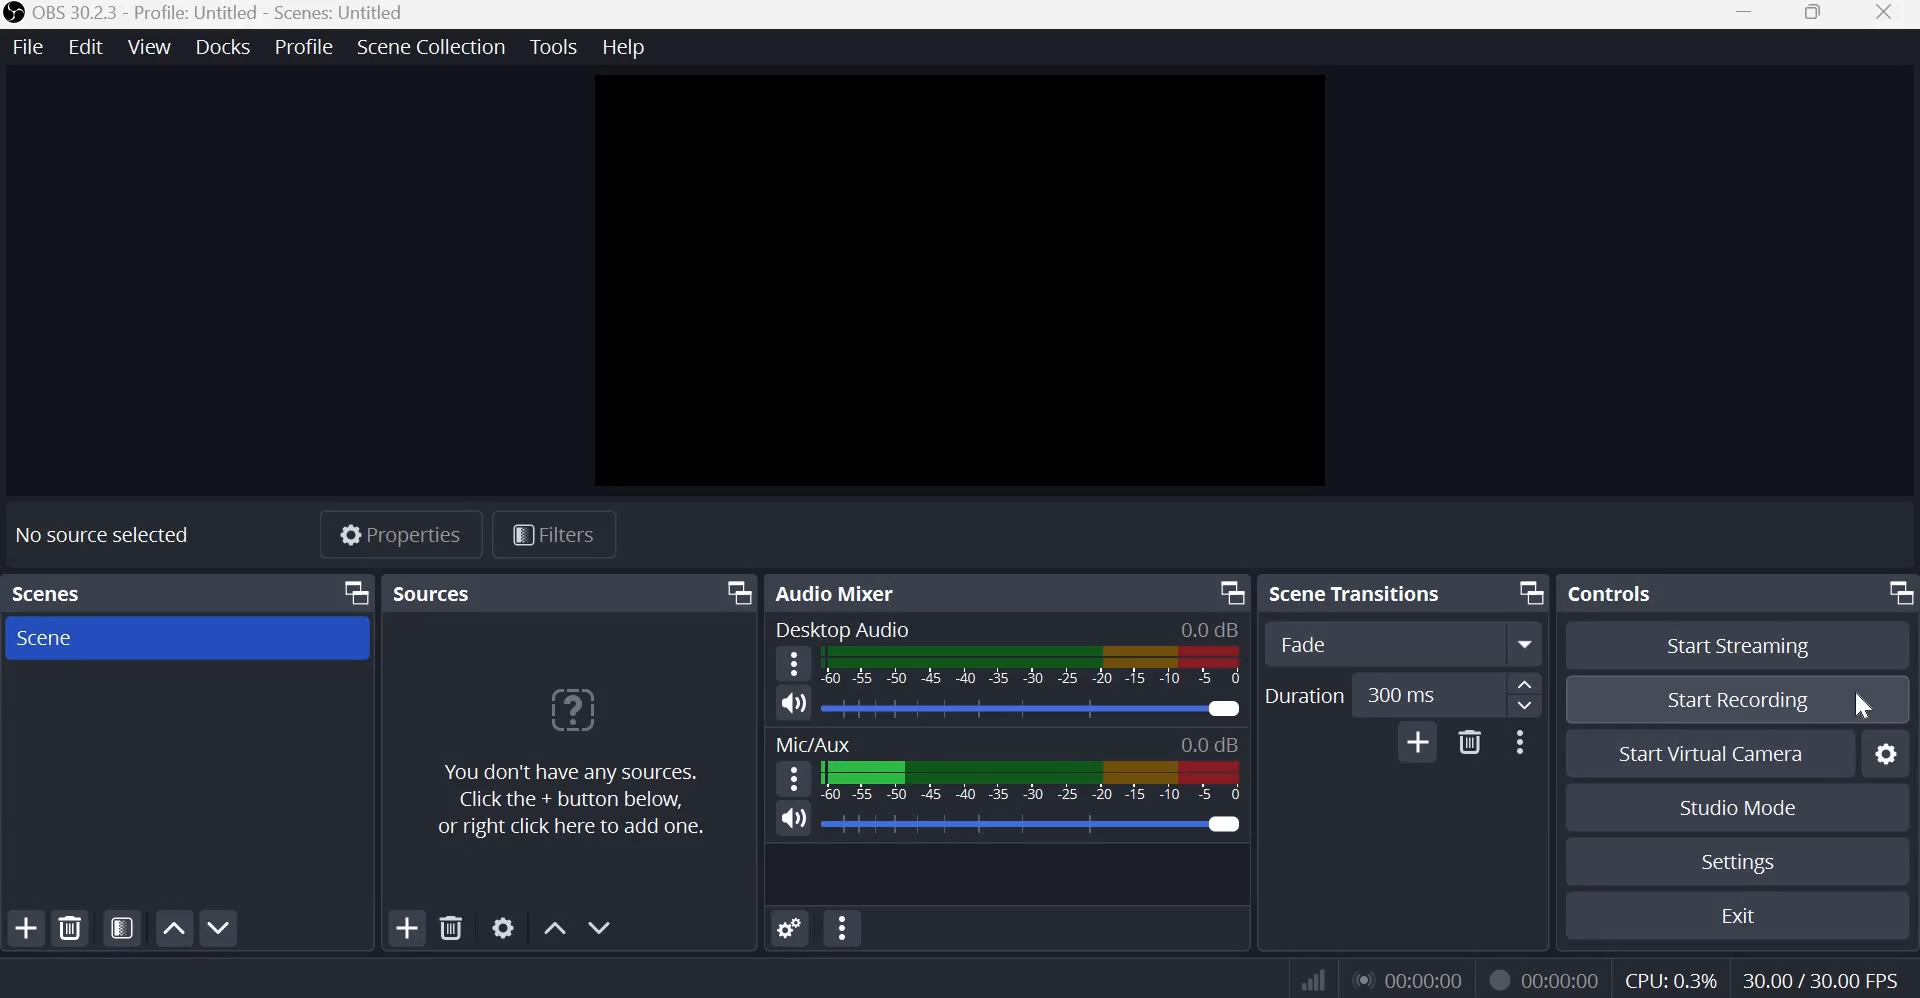 Image resolution: width=1920 pixels, height=998 pixels. I want to click on Canvas, so click(953, 283).